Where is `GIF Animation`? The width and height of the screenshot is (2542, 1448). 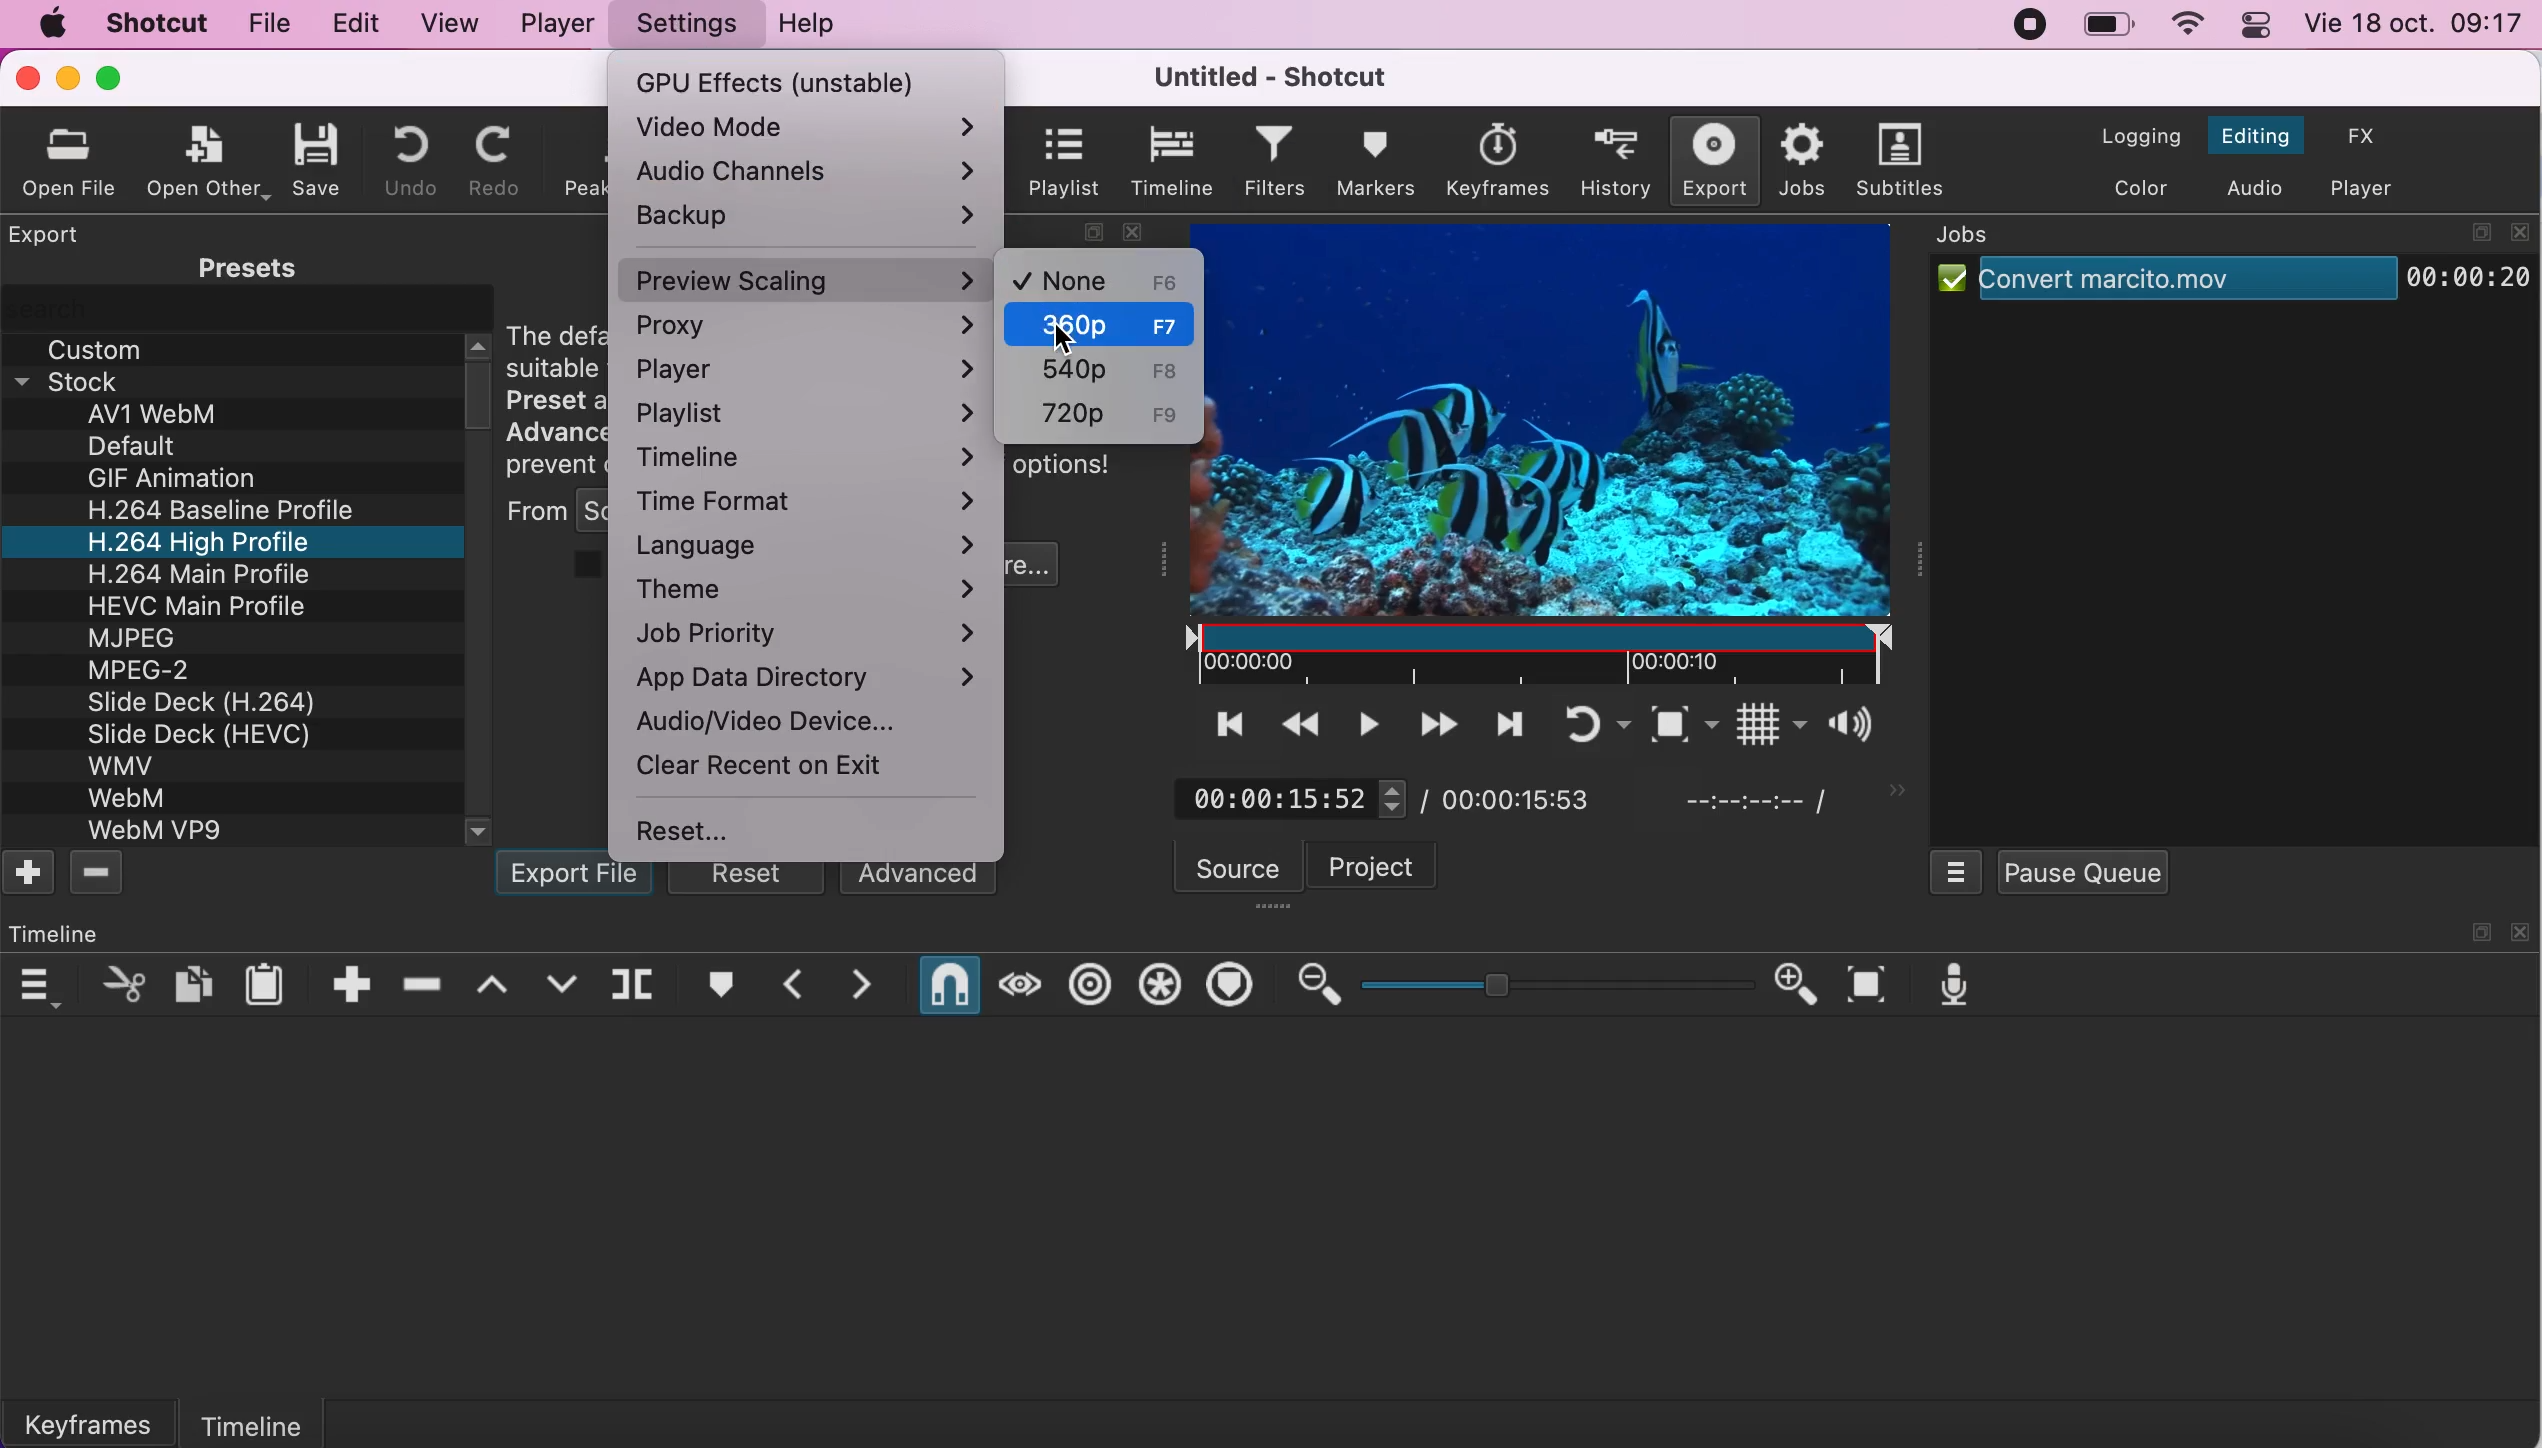
GIF Animation is located at coordinates (170, 479).